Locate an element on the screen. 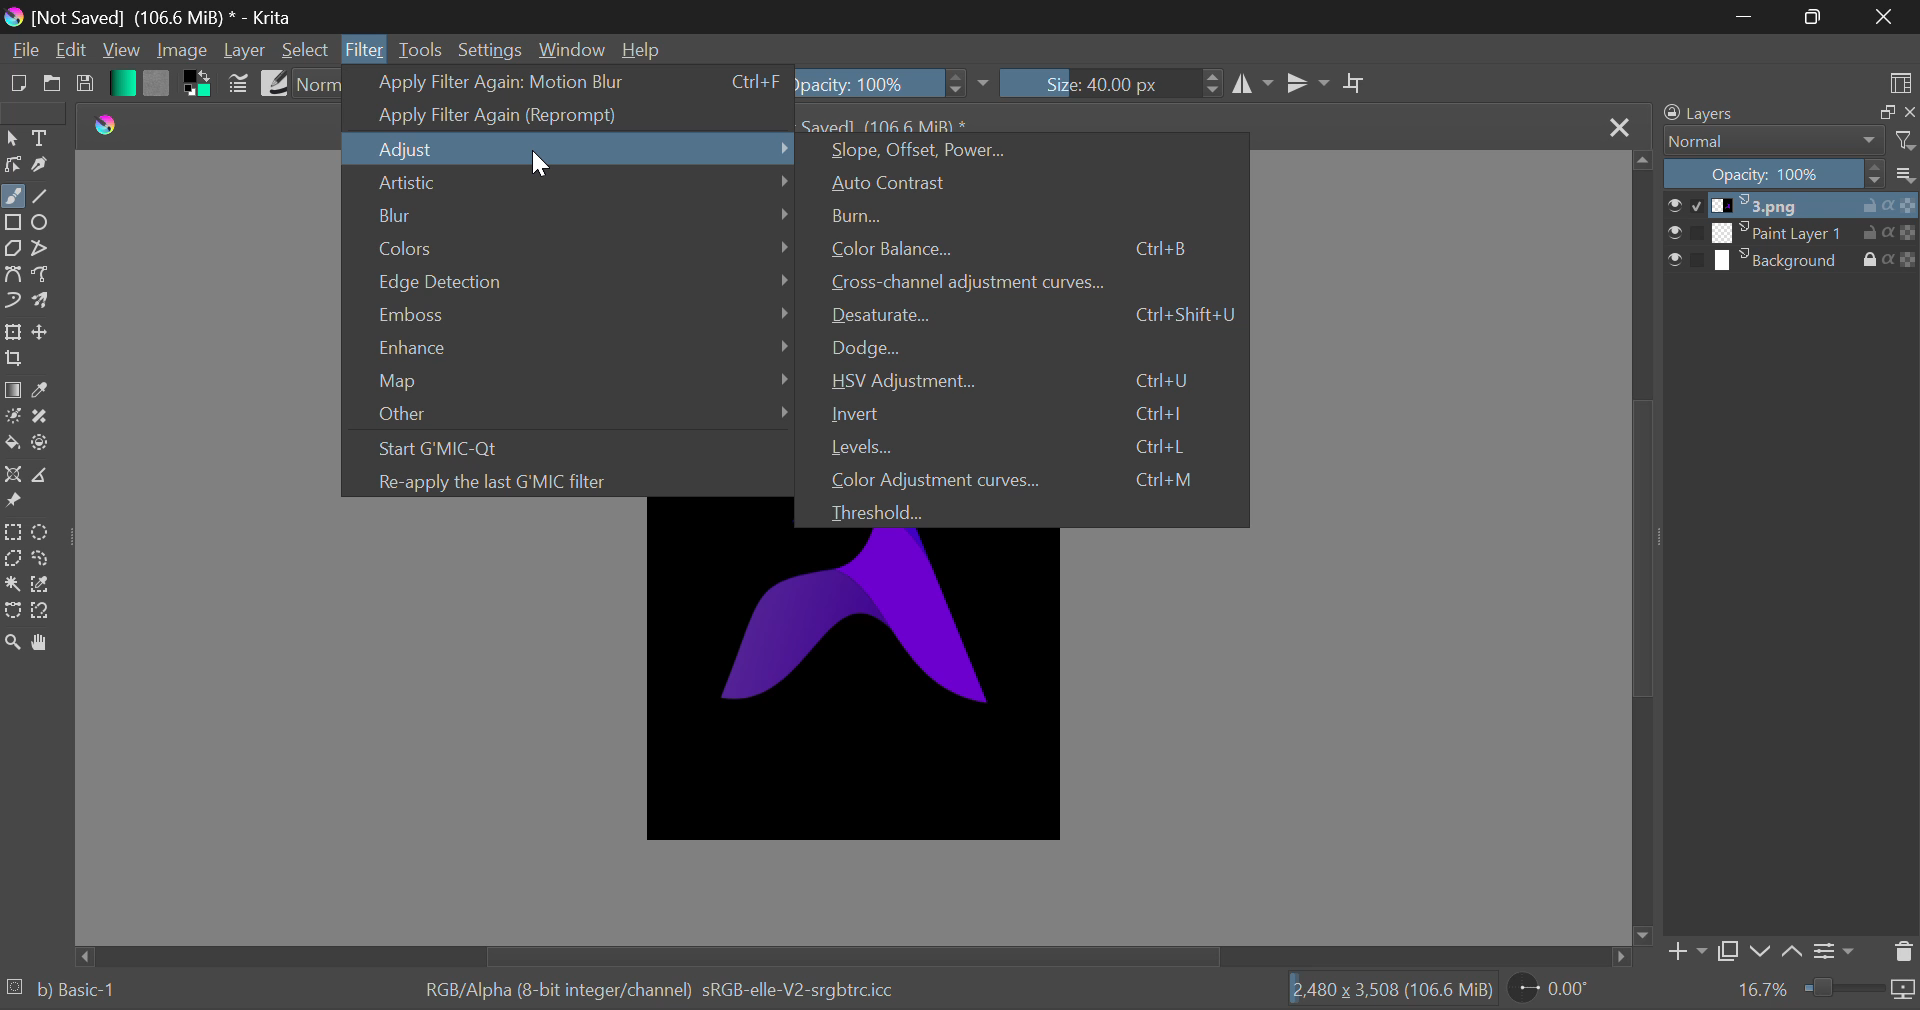  Select is located at coordinates (307, 50).